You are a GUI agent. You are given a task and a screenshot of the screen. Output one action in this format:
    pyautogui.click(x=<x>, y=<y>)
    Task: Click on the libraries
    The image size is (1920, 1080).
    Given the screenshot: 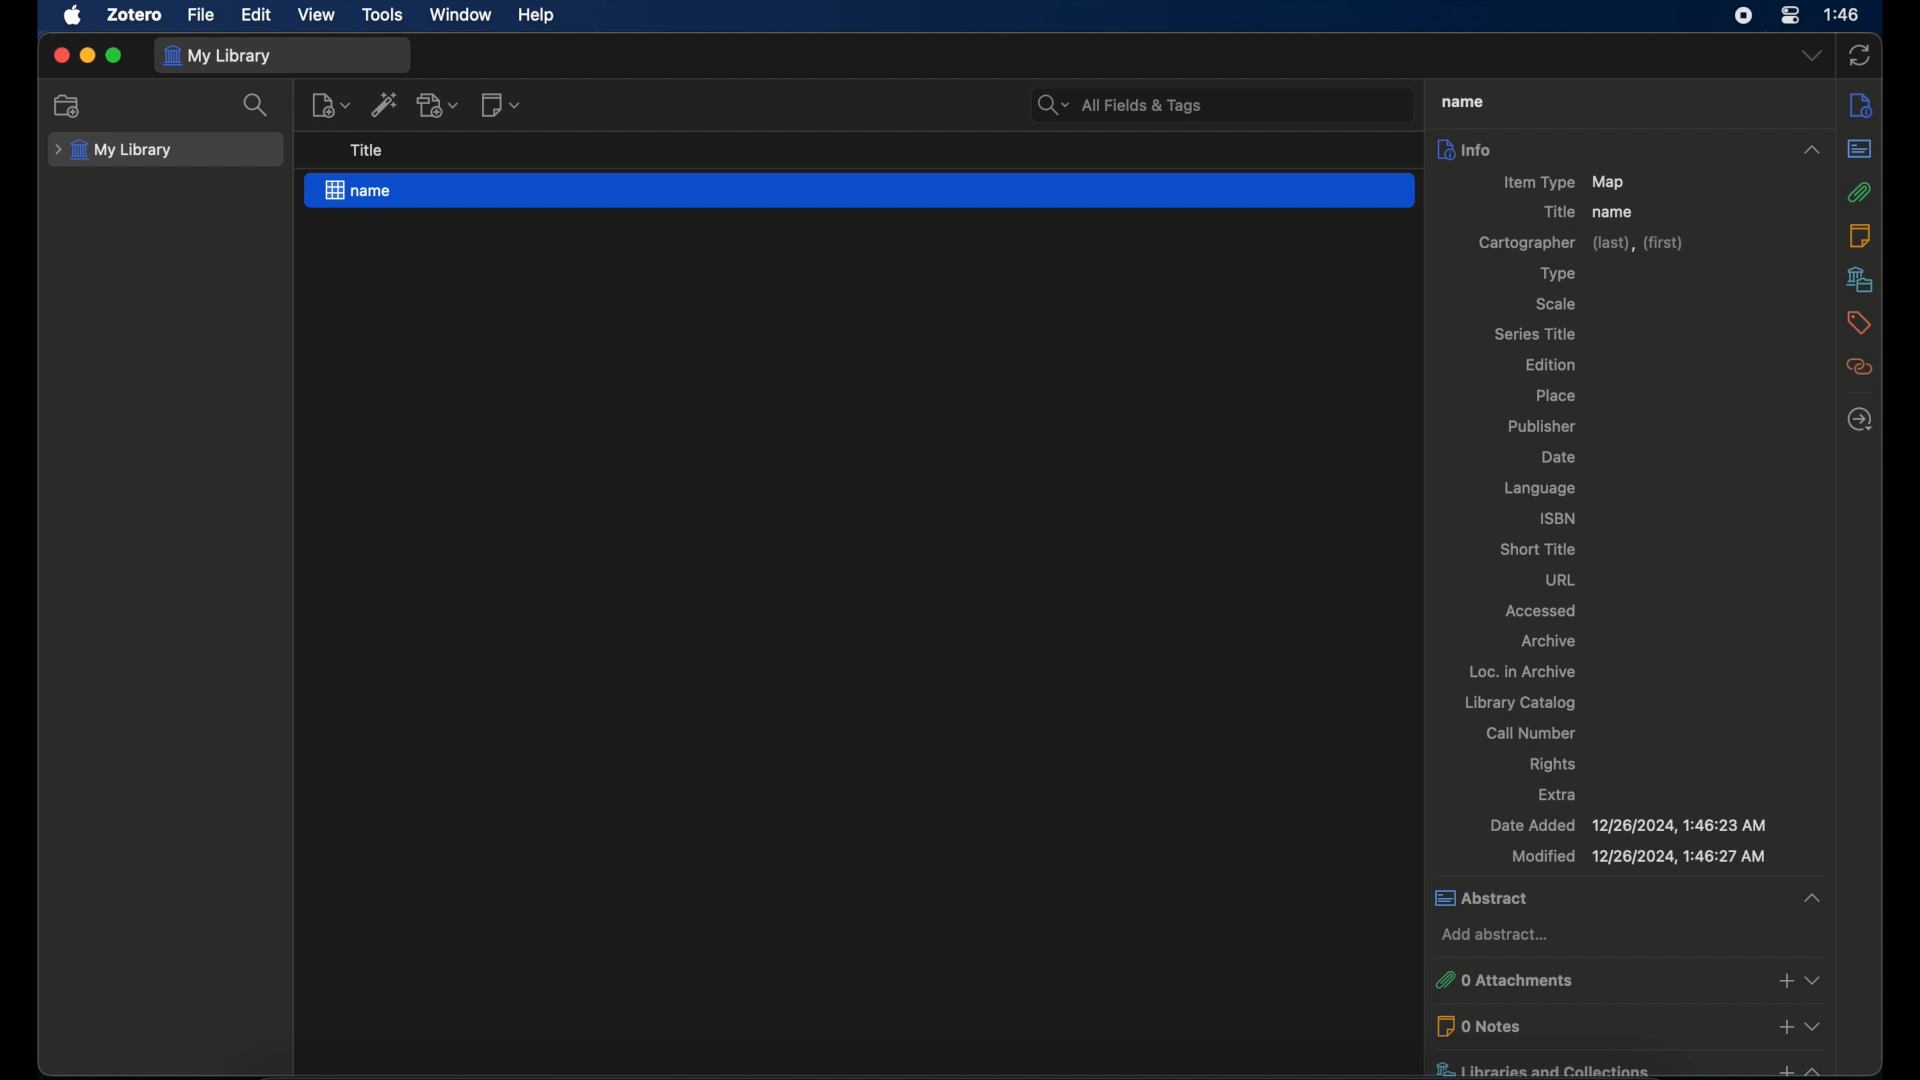 What is the action you would take?
    pyautogui.click(x=1861, y=279)
    